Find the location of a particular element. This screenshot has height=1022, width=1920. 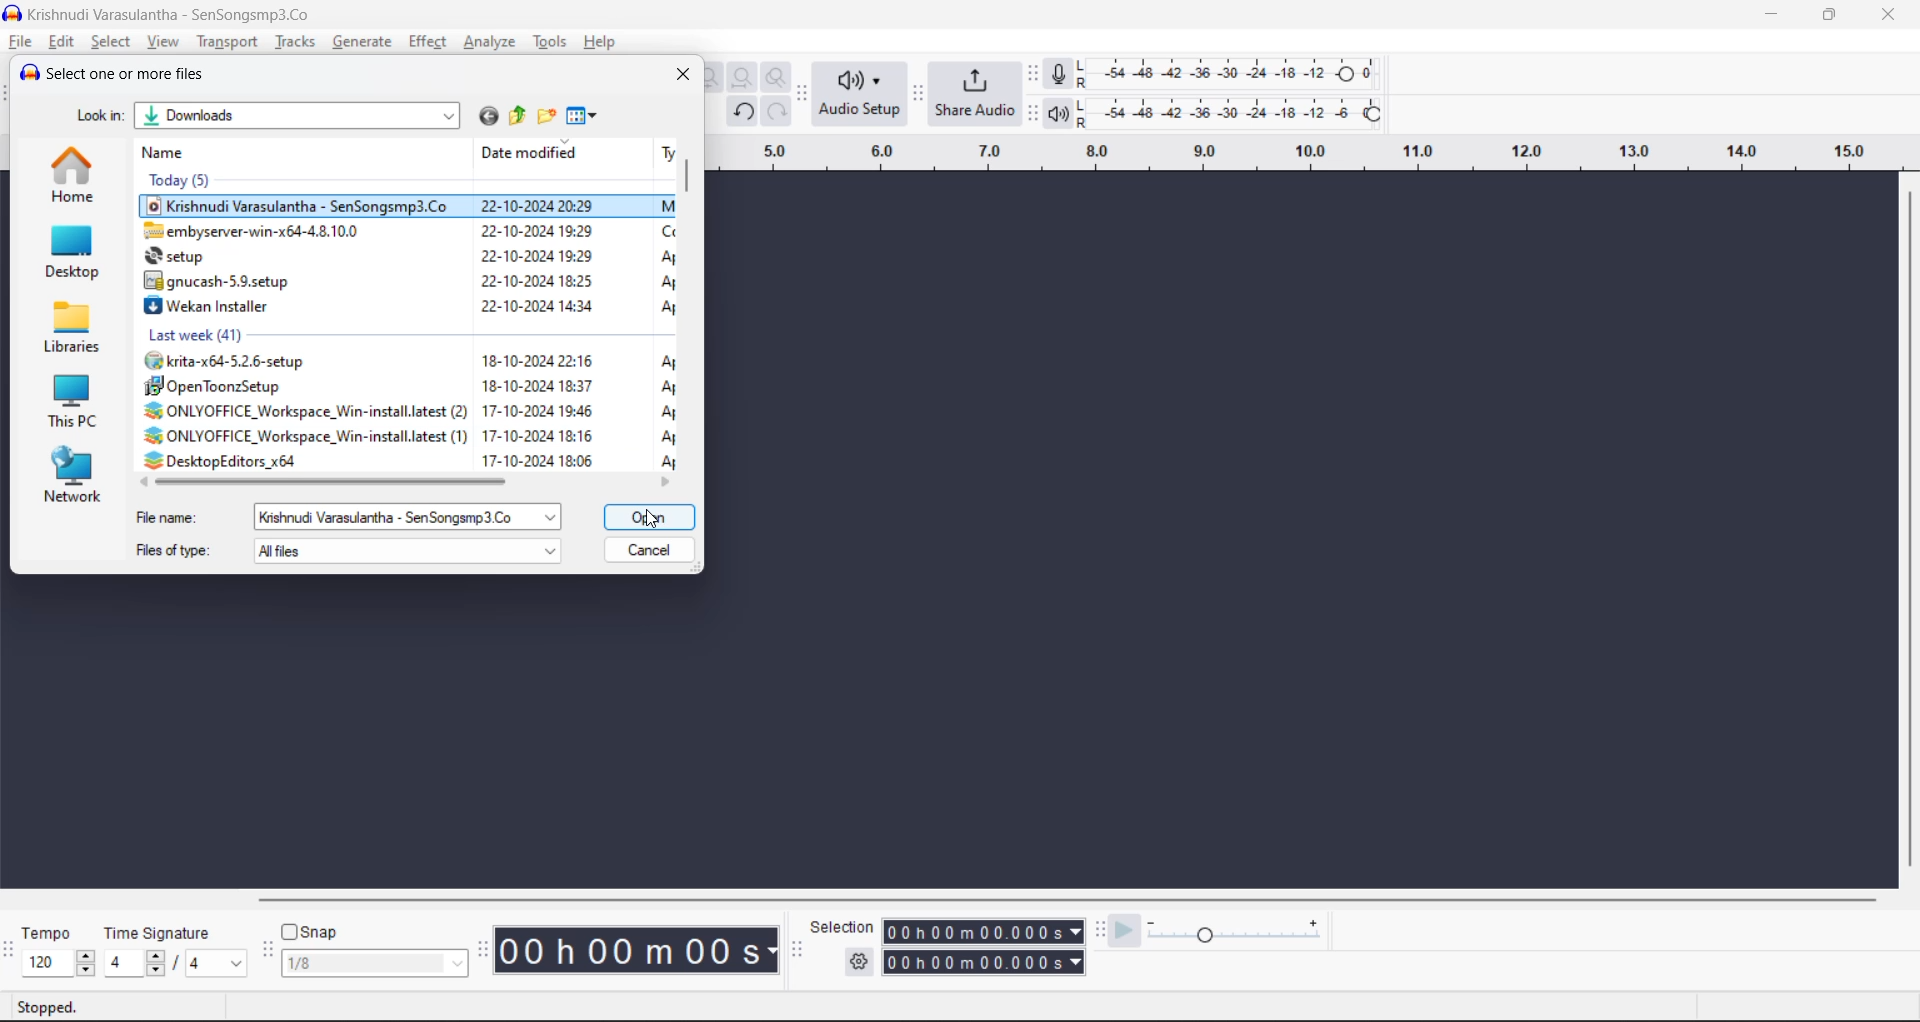

vertical scrollbar is located at coordinates (692, 306).